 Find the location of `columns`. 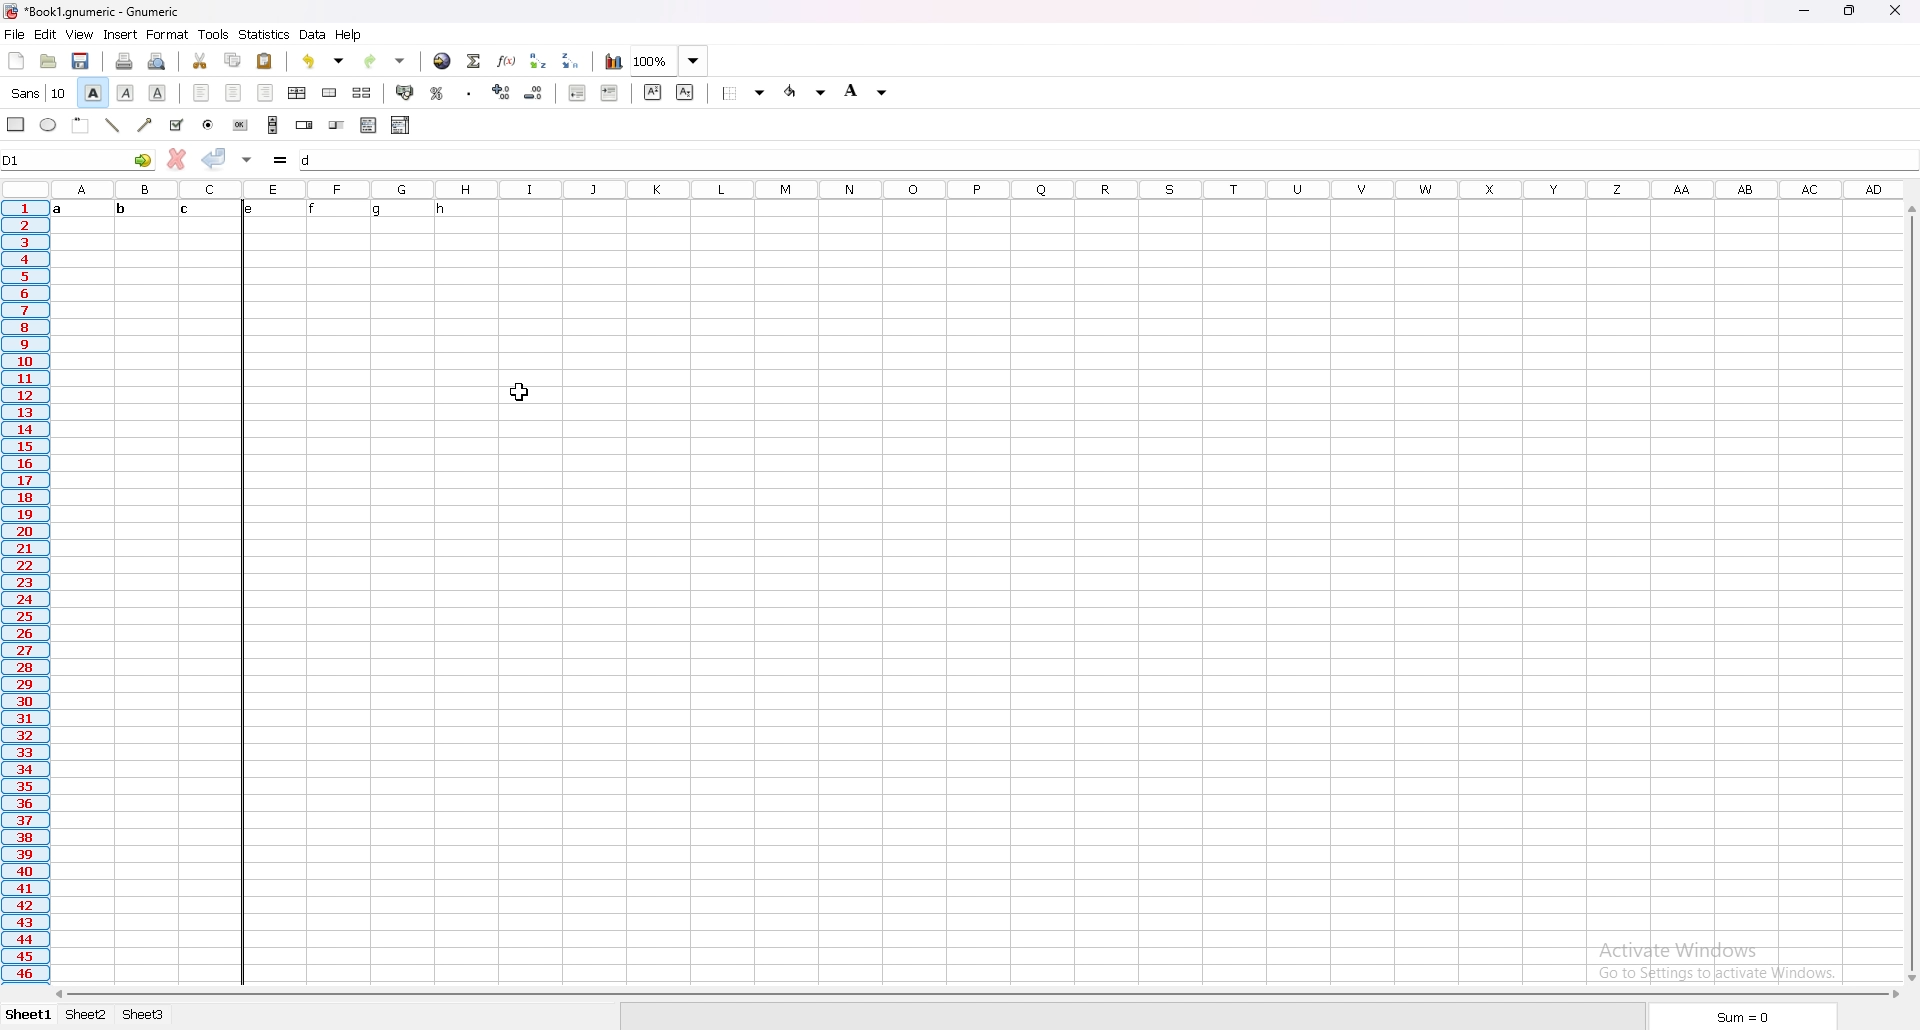

columns is located at coordinates (975, 188).